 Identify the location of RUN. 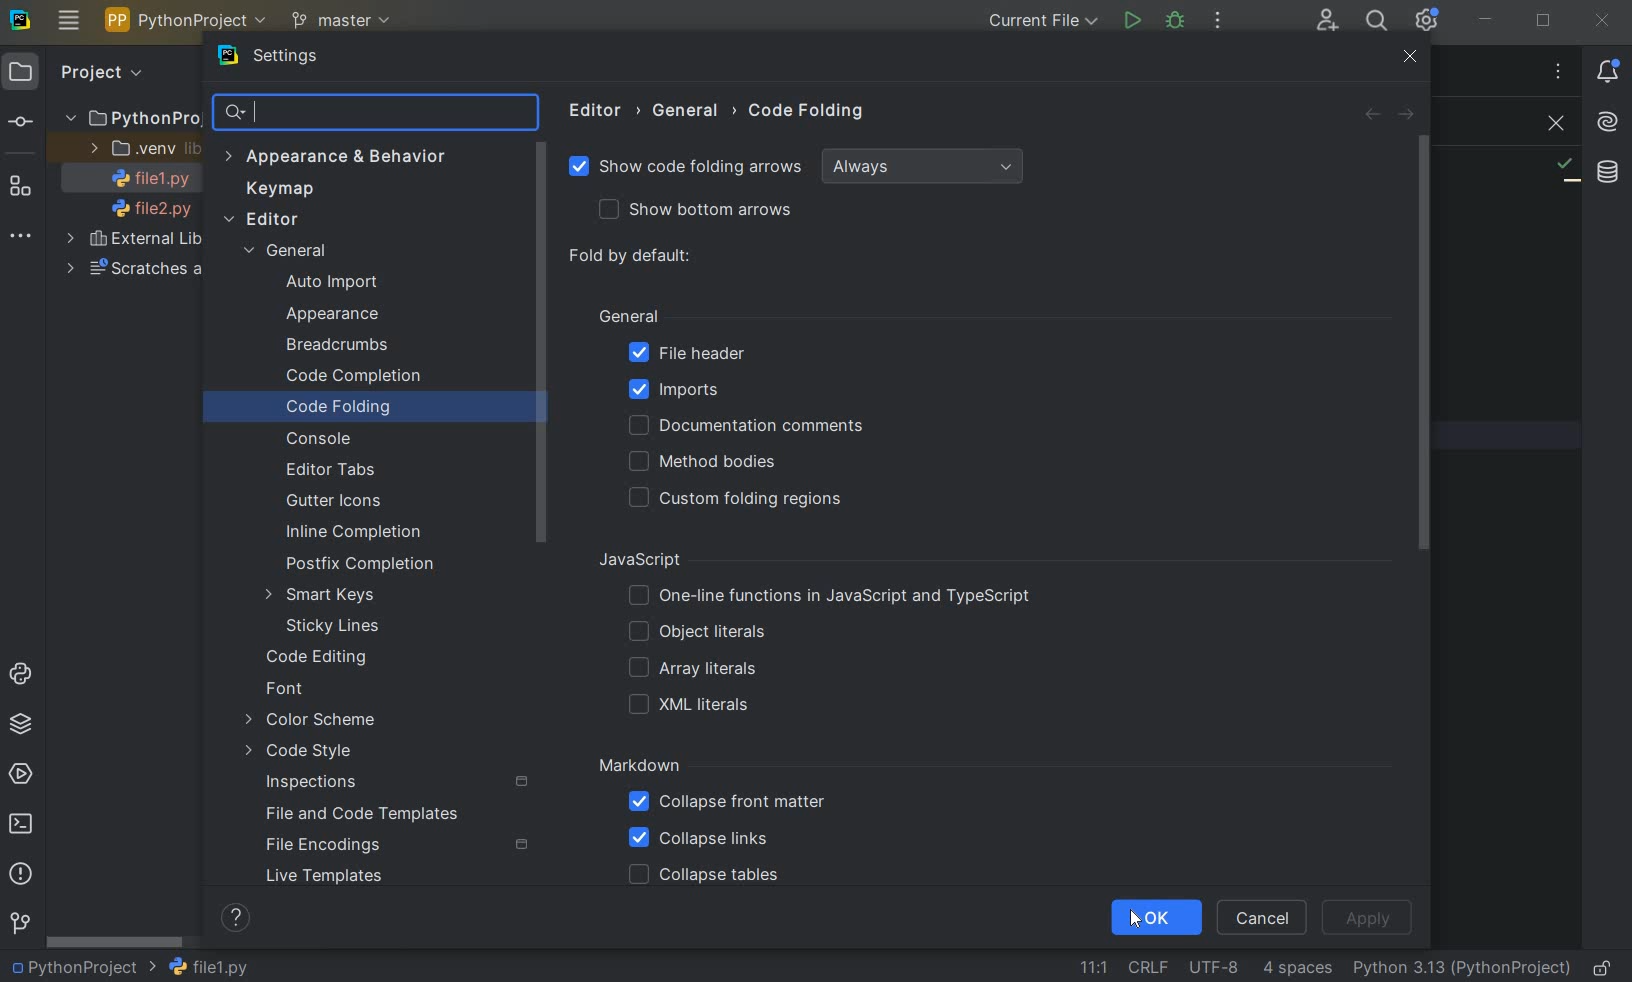
(1131, 20).